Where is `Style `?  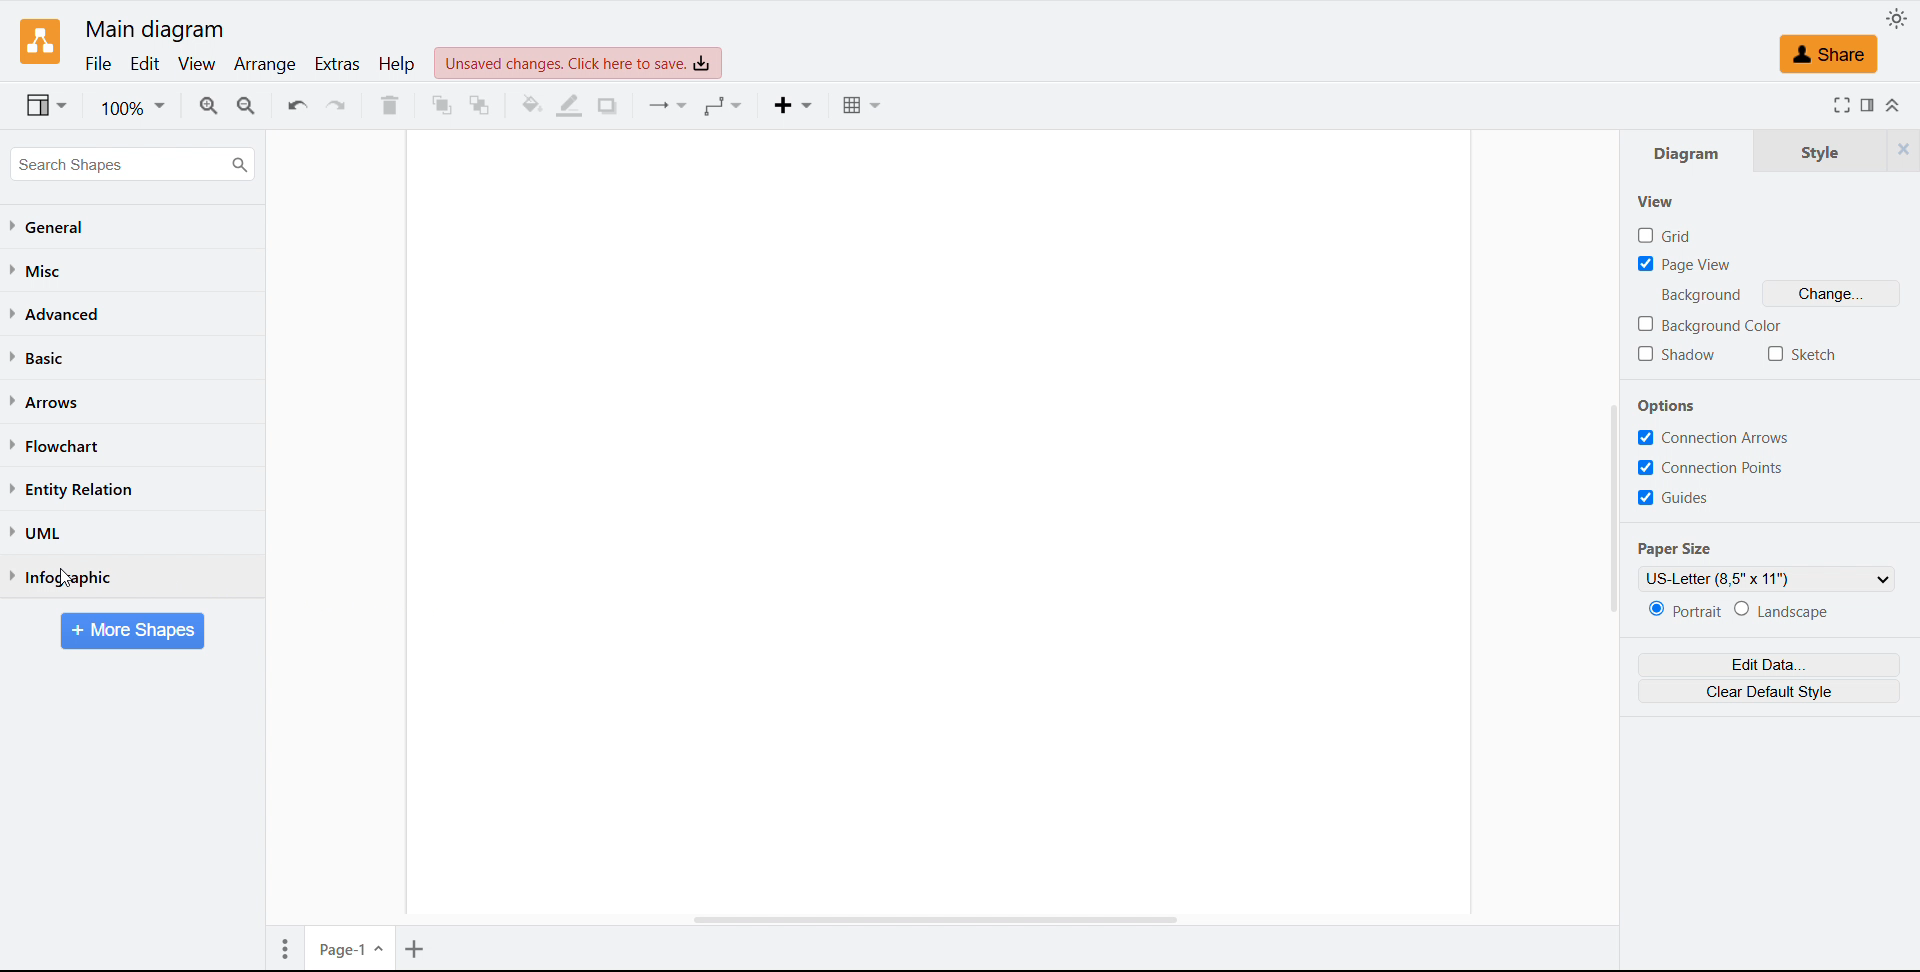
Style  is located at coordinates (1815, 151).